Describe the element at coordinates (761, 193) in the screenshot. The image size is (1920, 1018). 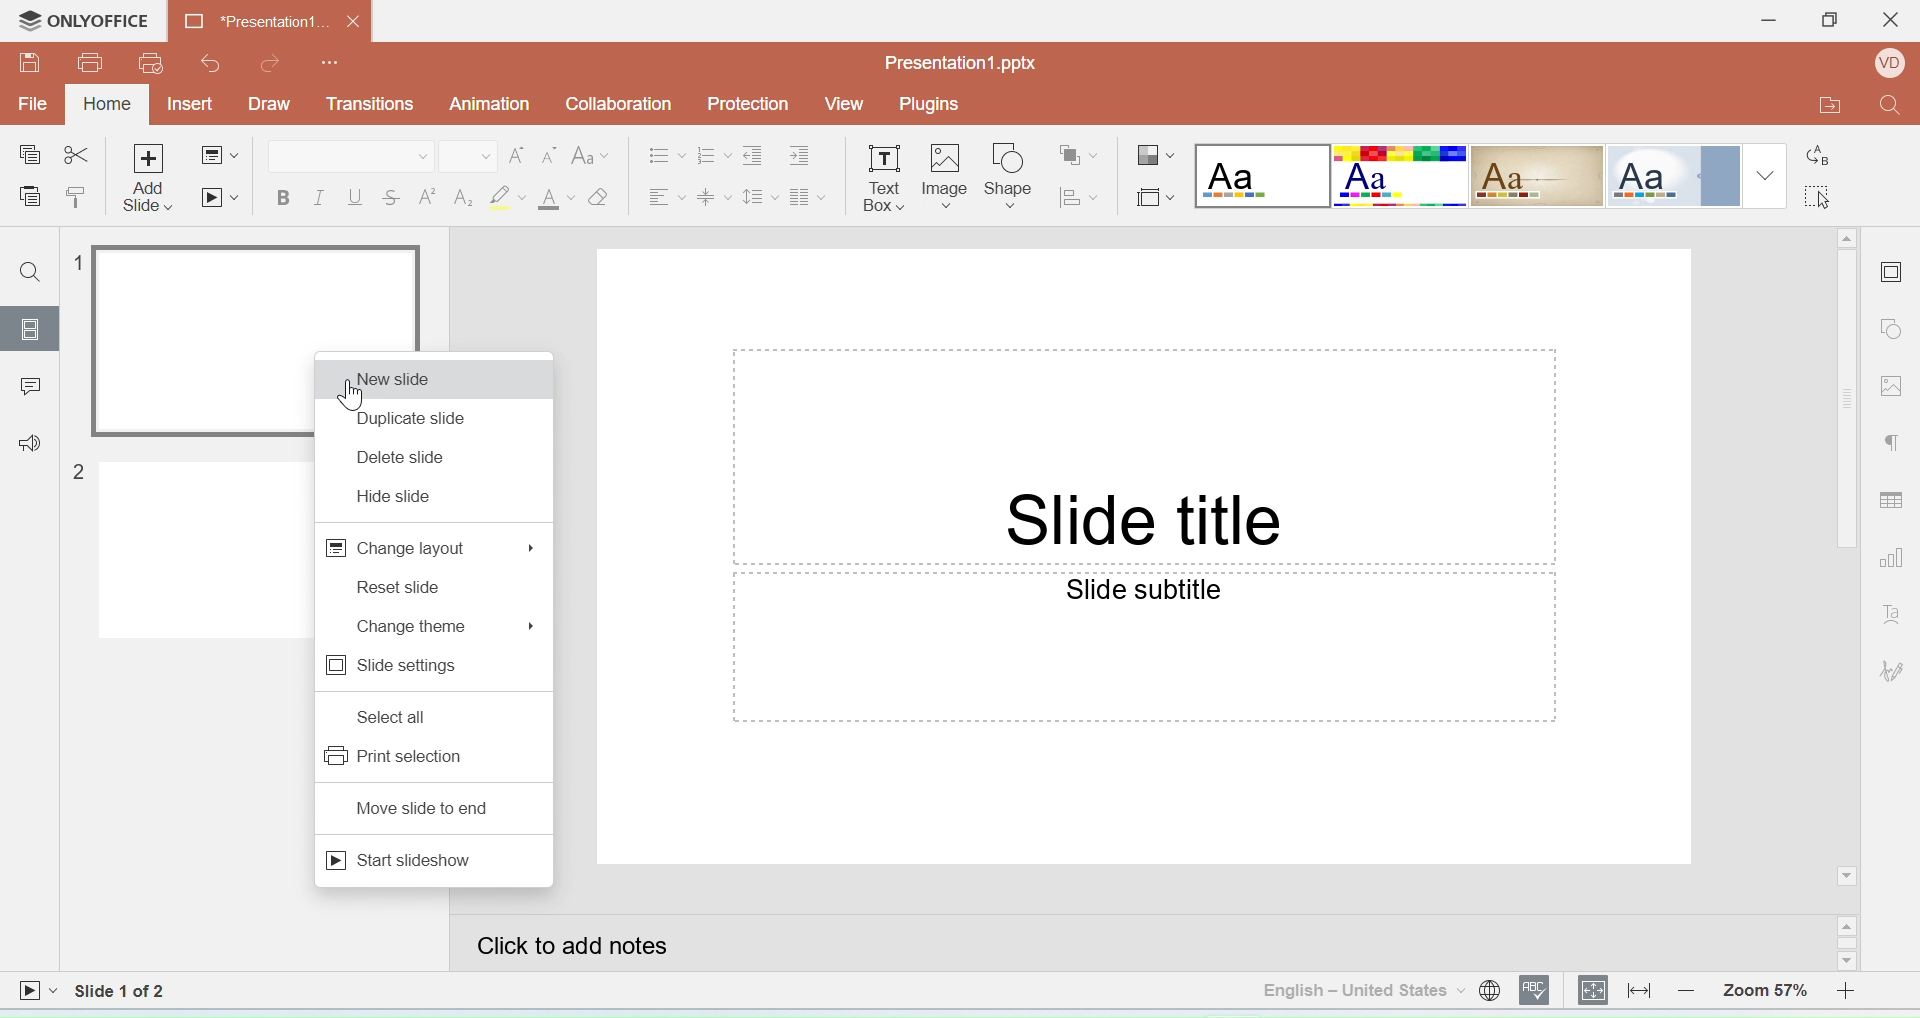
I see `Line spacing` at that location.